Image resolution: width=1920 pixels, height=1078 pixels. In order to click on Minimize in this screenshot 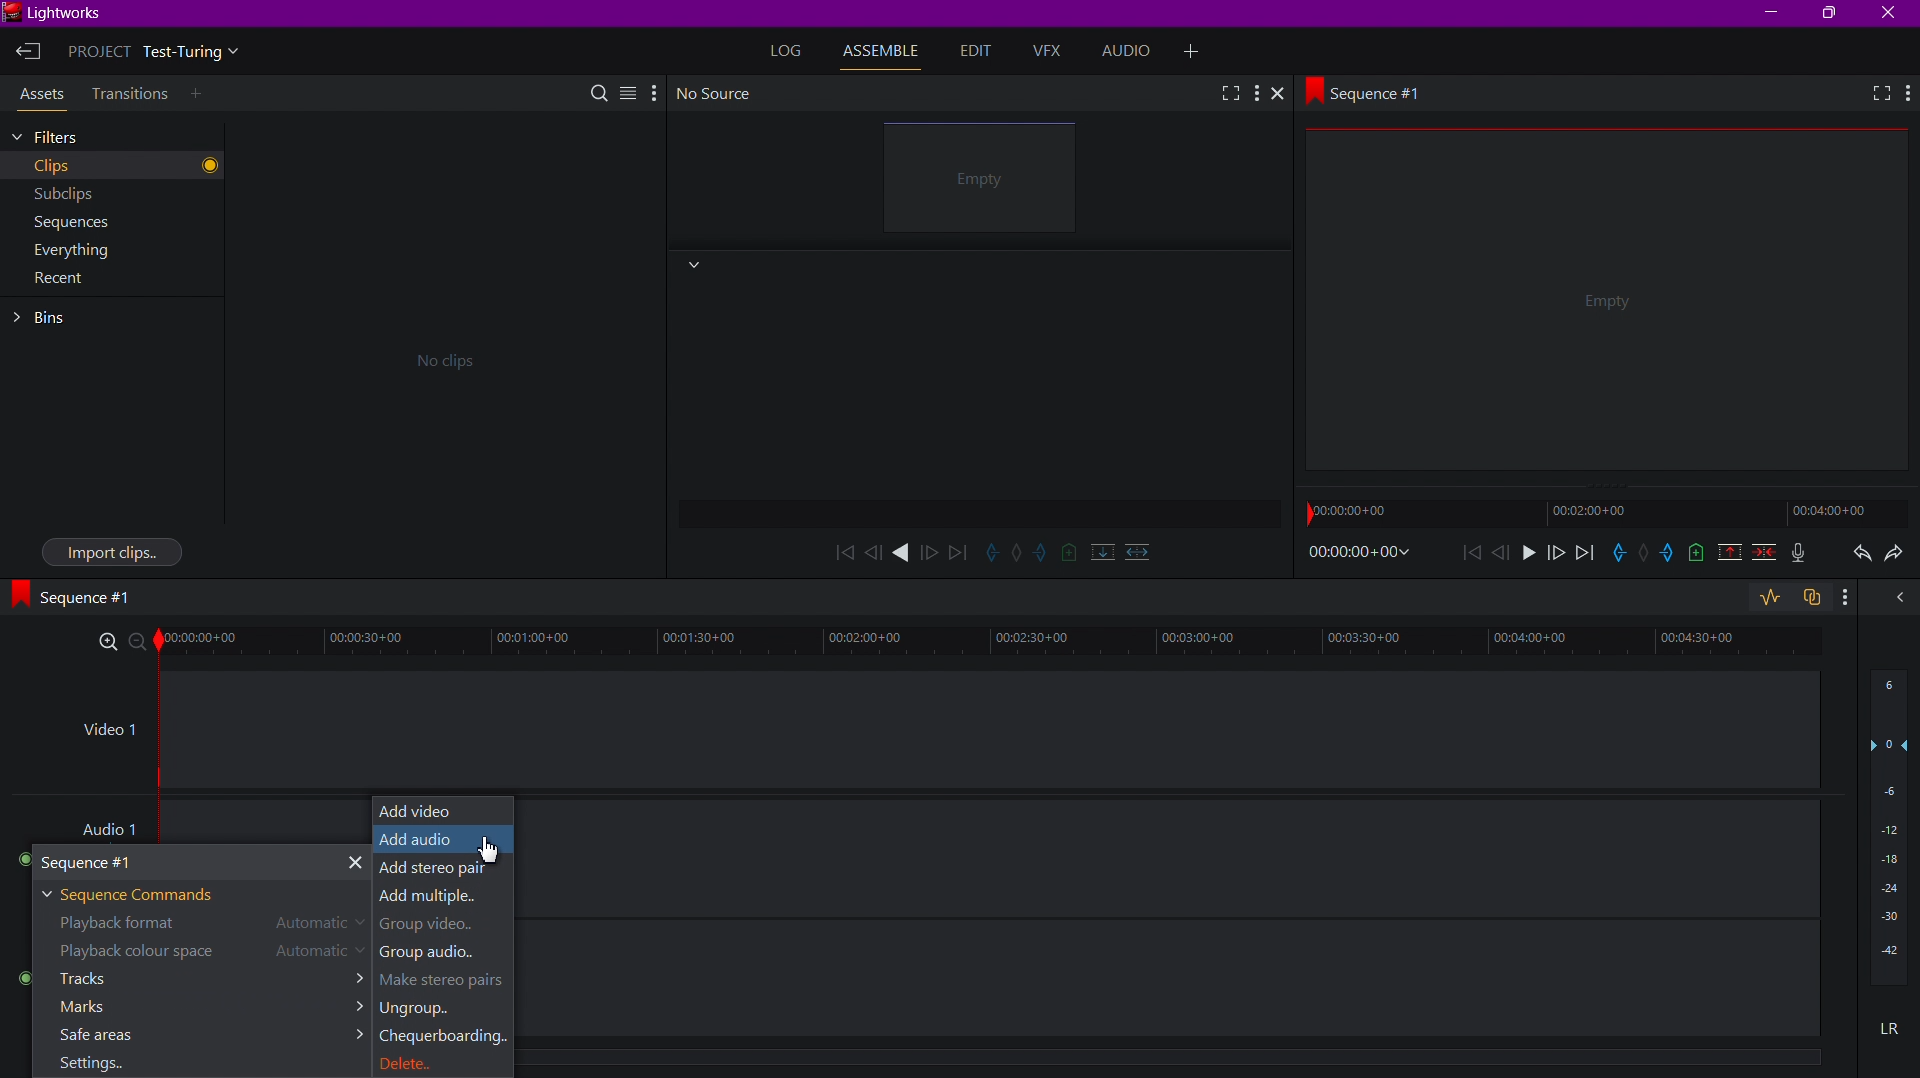, I will do `click(1773, 13)`.